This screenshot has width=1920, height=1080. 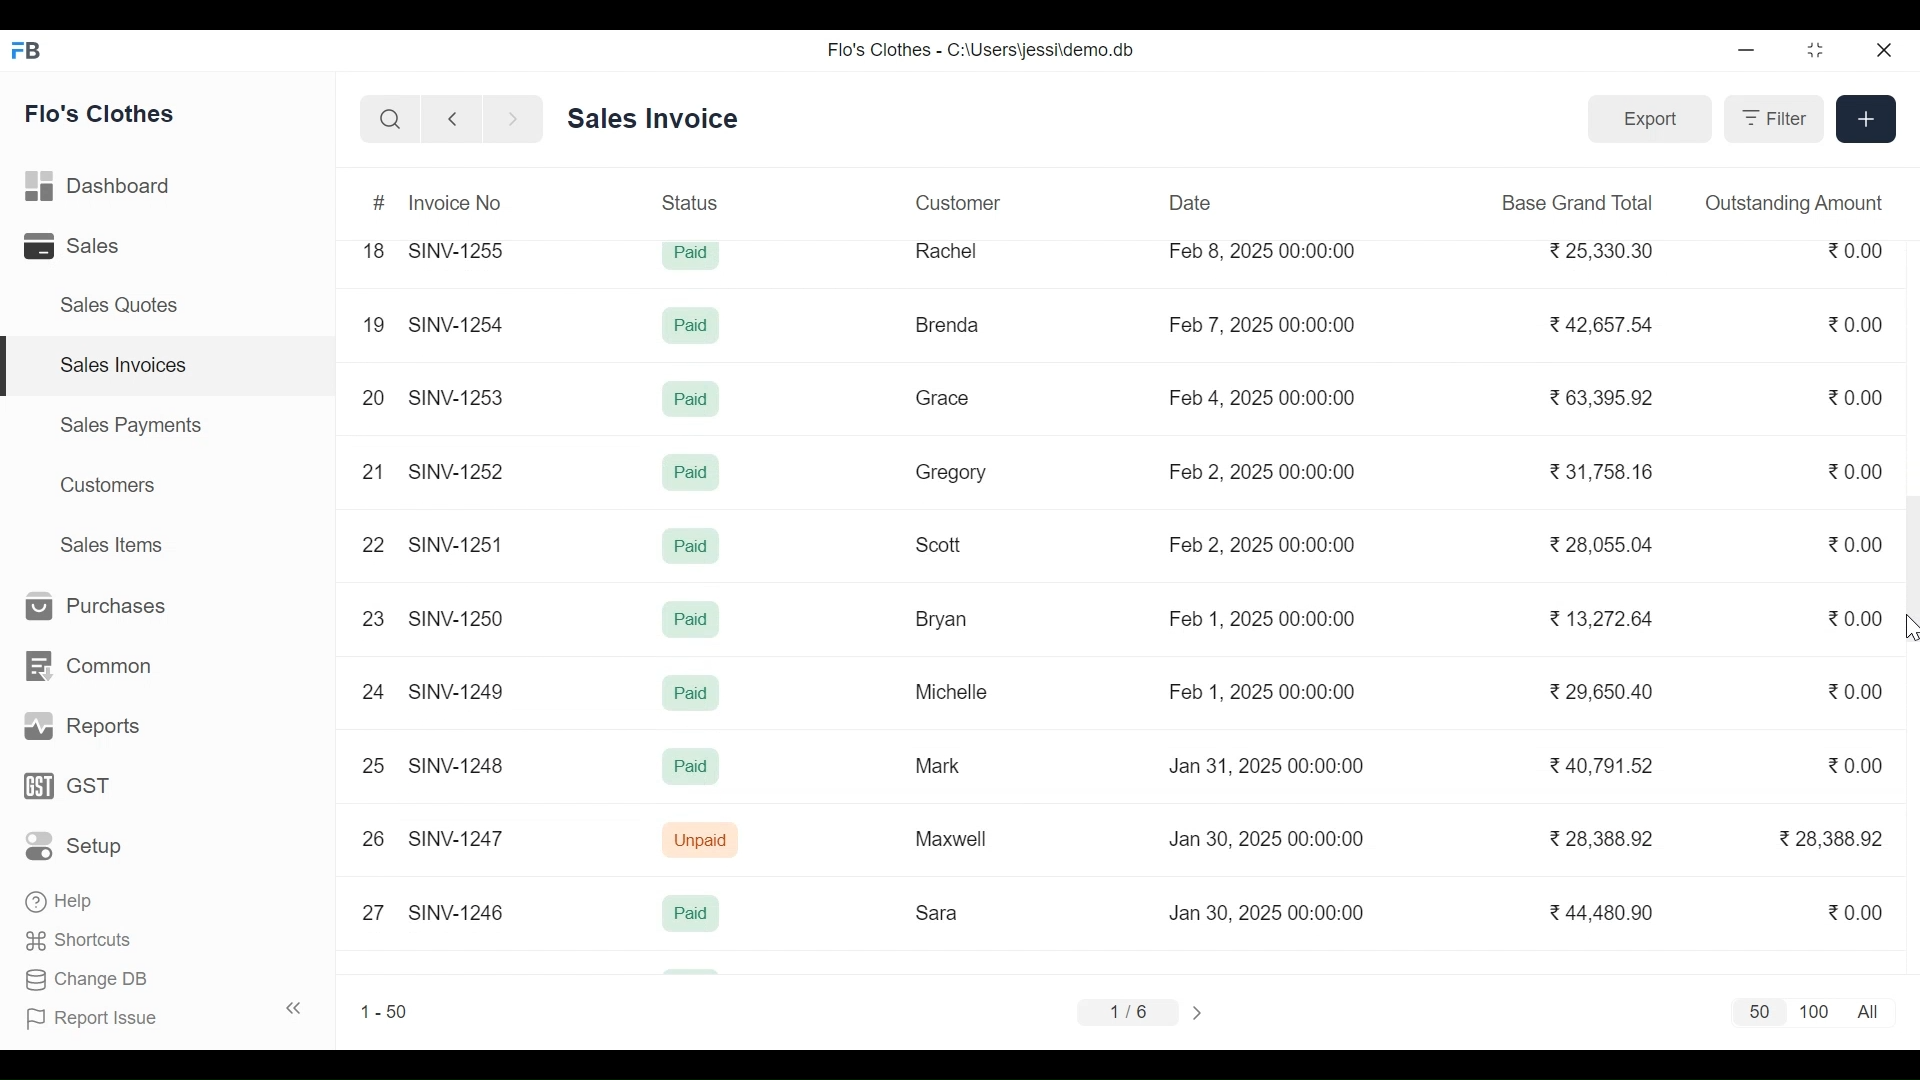 I want to click on All, so click(x=1872, y=1012).